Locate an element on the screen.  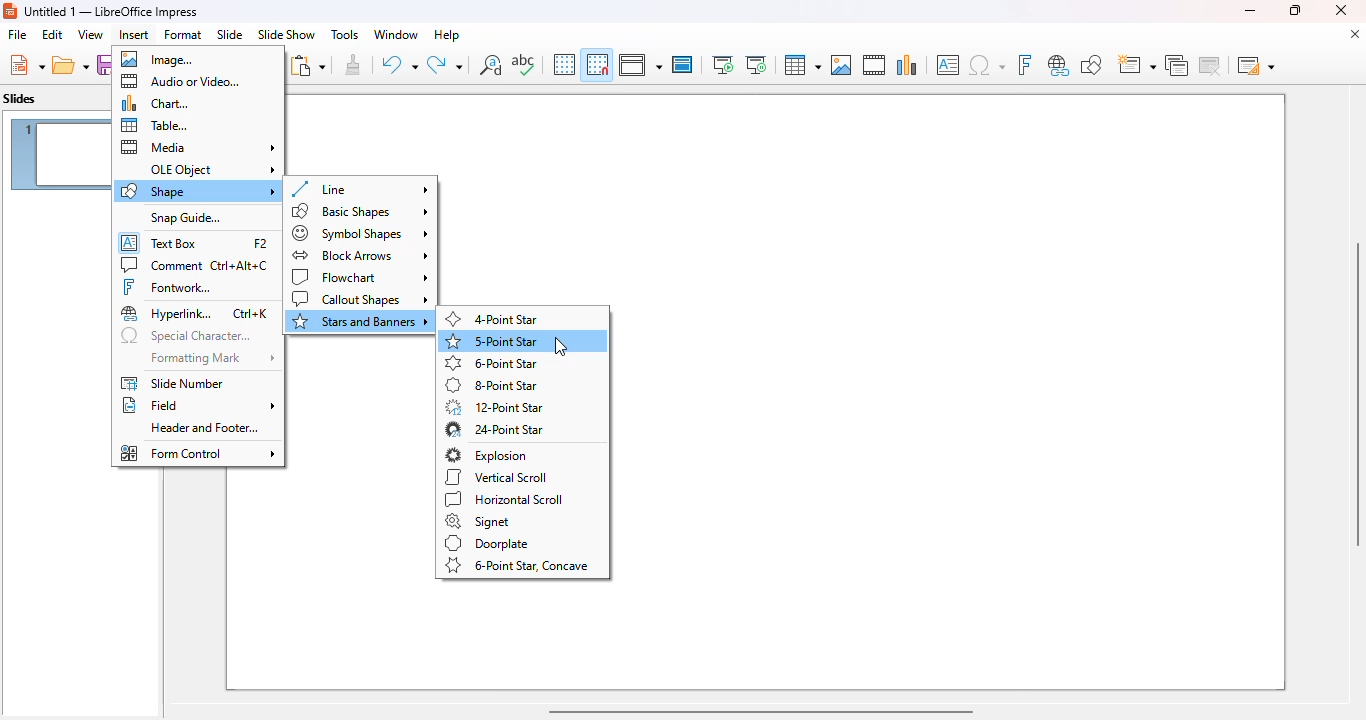
insert fontwork text is located at coordinates (1024, 64).